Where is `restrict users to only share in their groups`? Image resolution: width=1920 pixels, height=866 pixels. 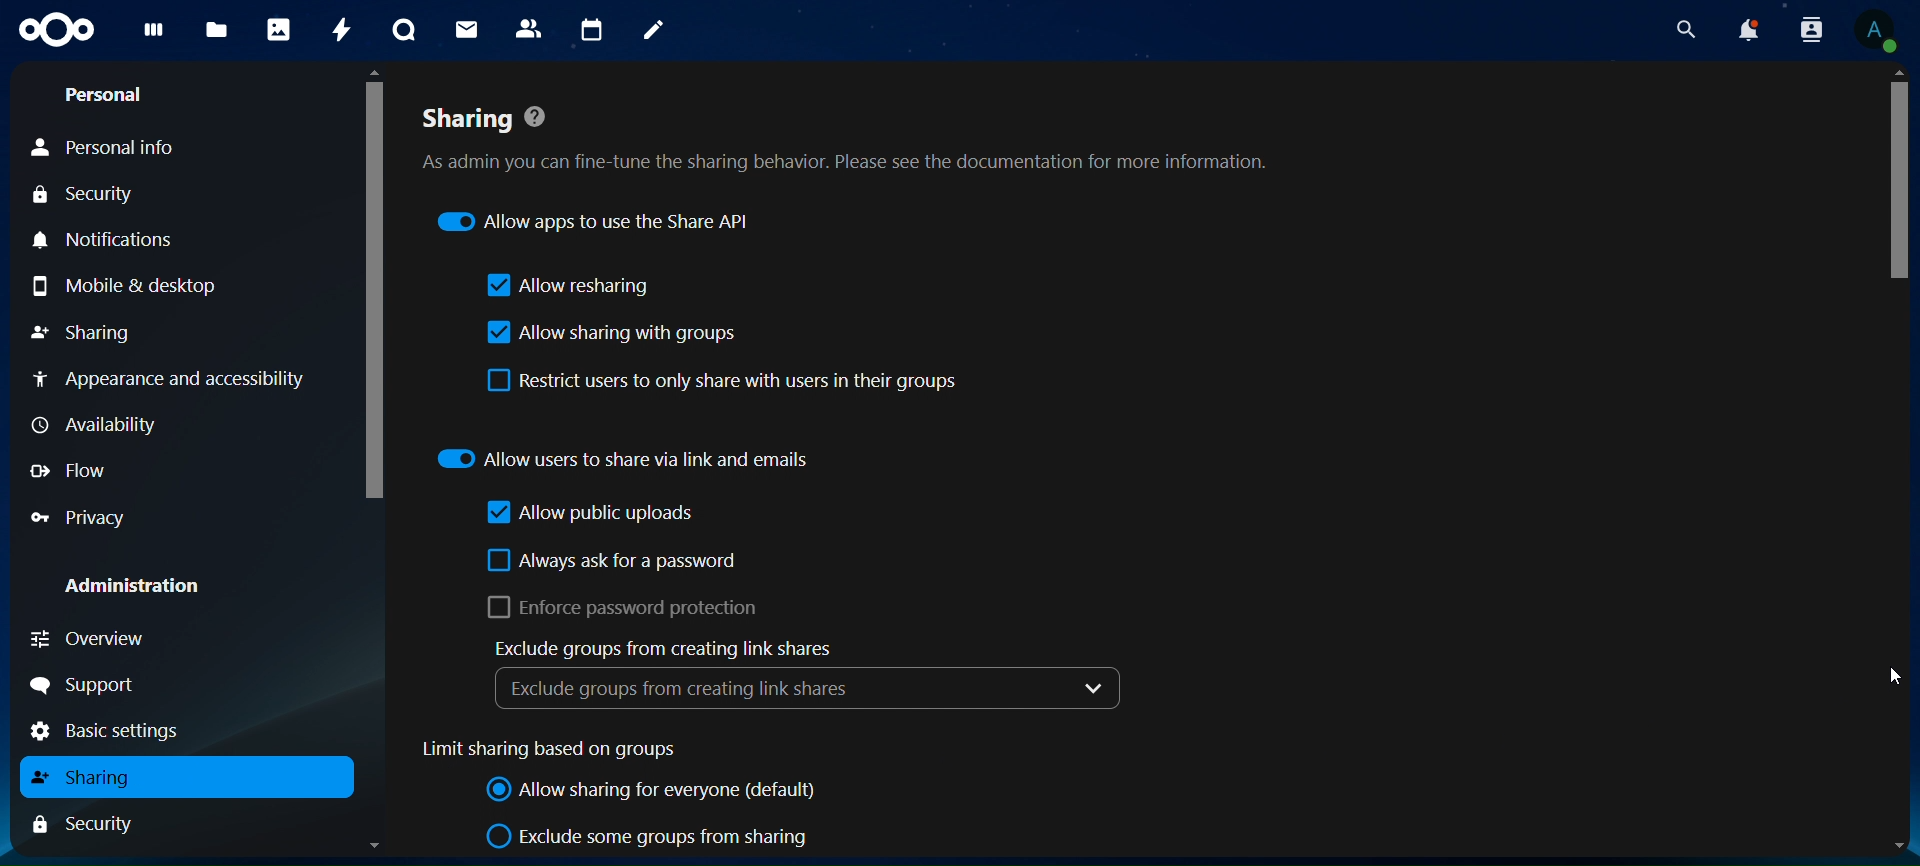 restrict users to only share in their groups is located at coordinates (727, 382).